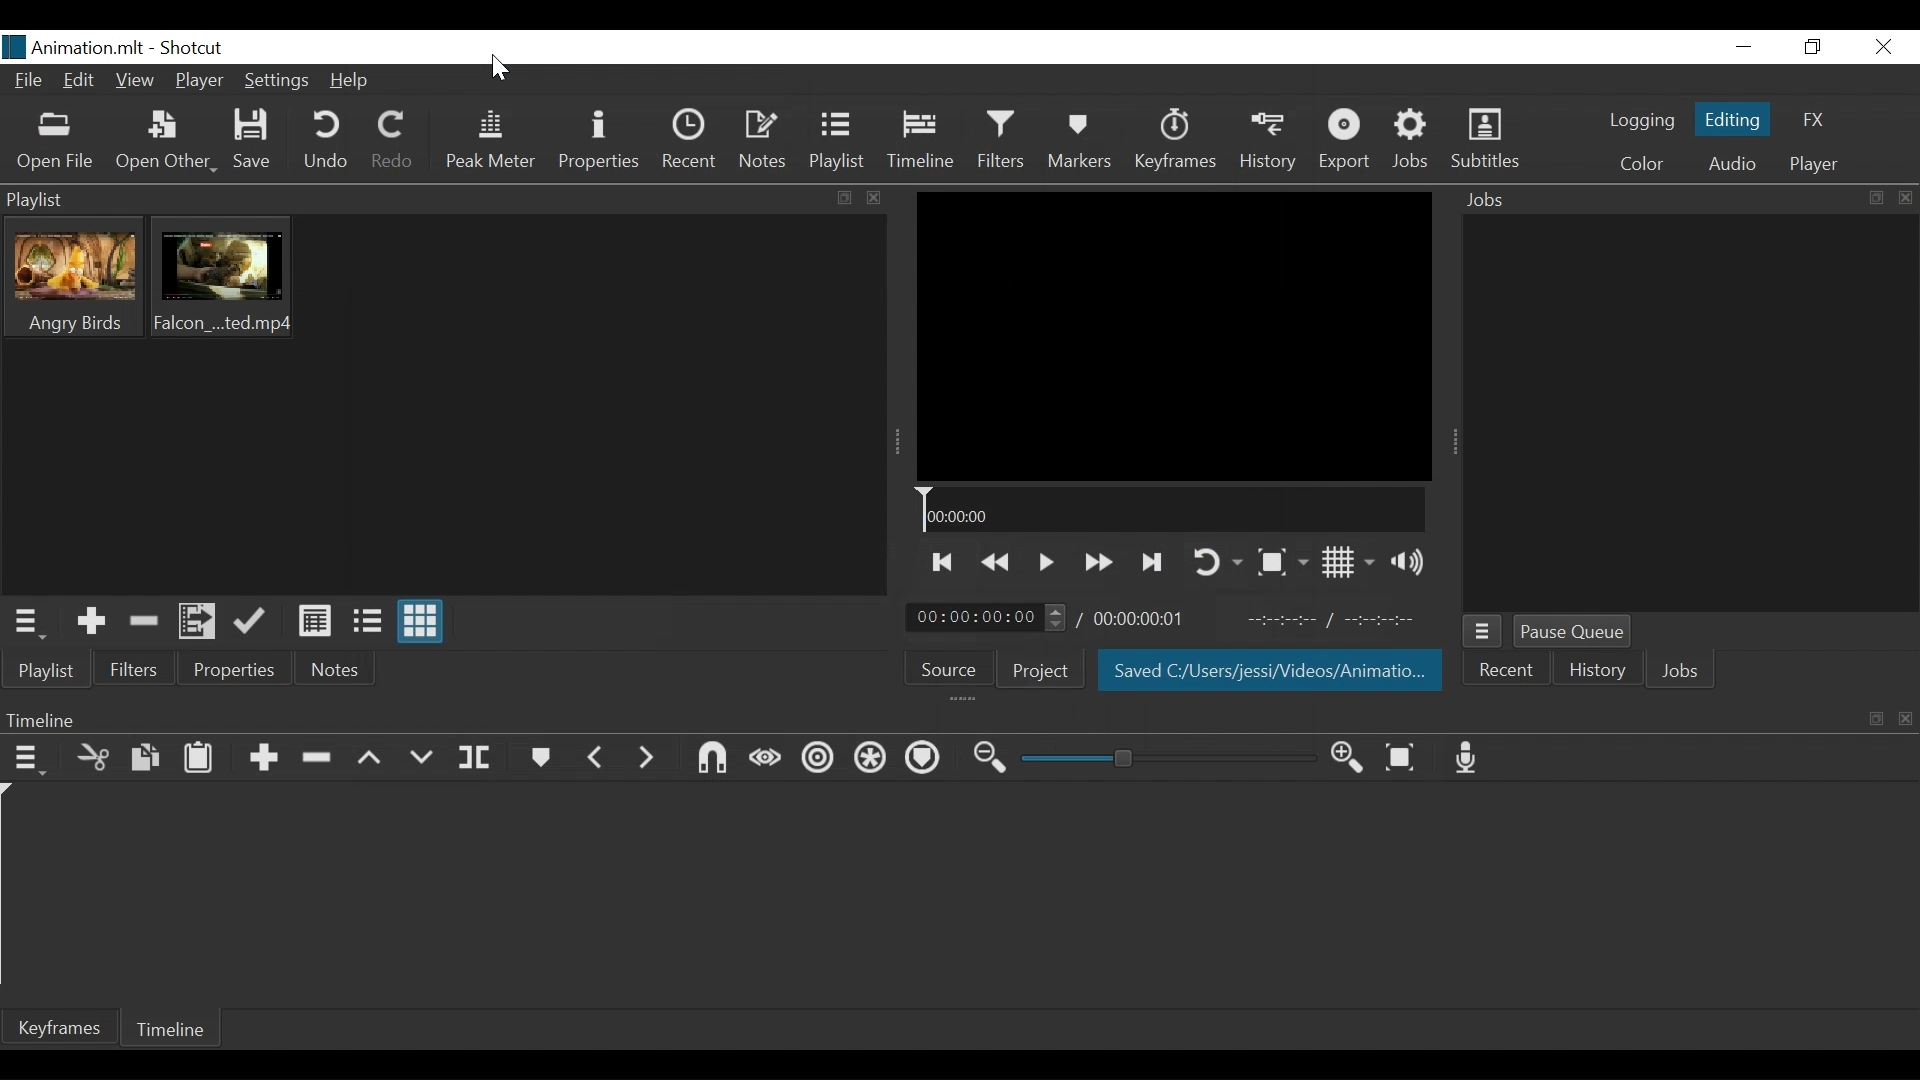  I want to click on File Name, so click(74, 48).